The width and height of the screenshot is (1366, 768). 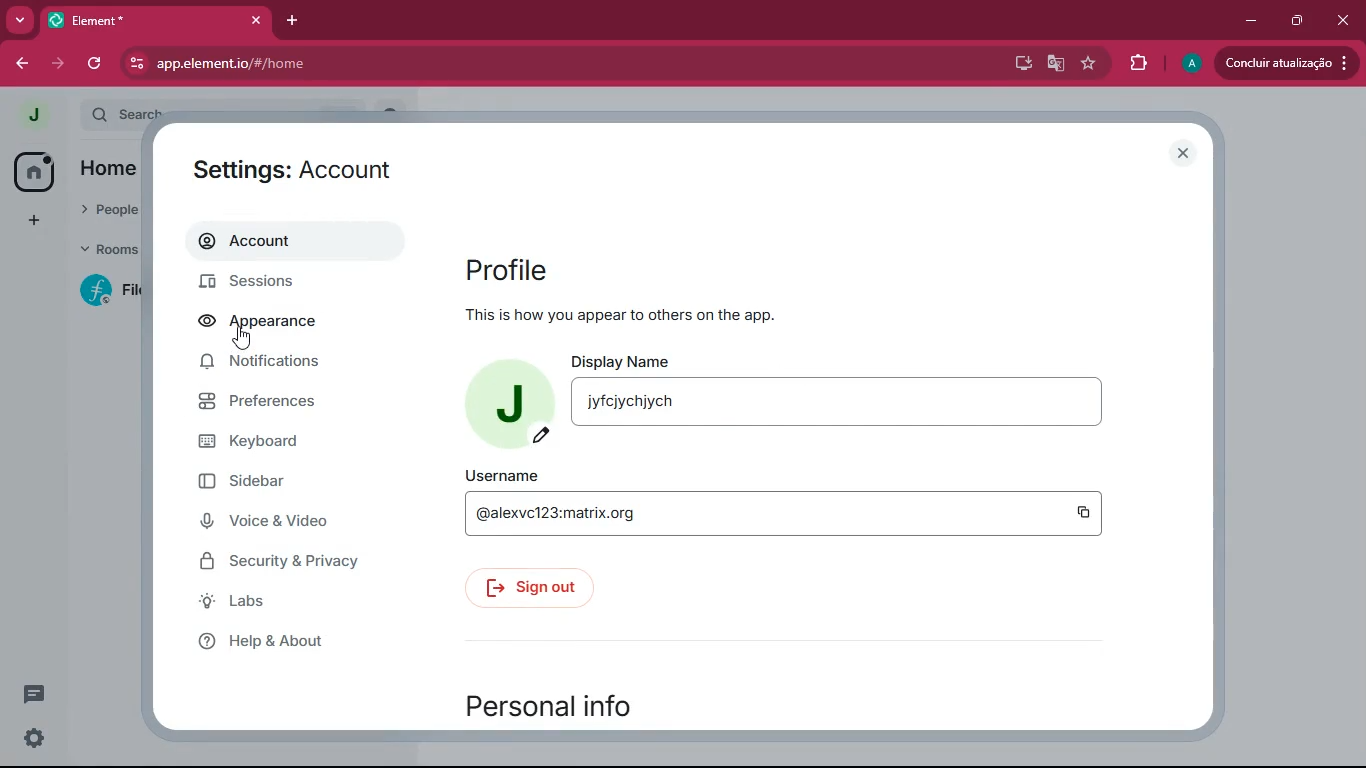 I want to click on favourite, so click(x=1089, y=63).